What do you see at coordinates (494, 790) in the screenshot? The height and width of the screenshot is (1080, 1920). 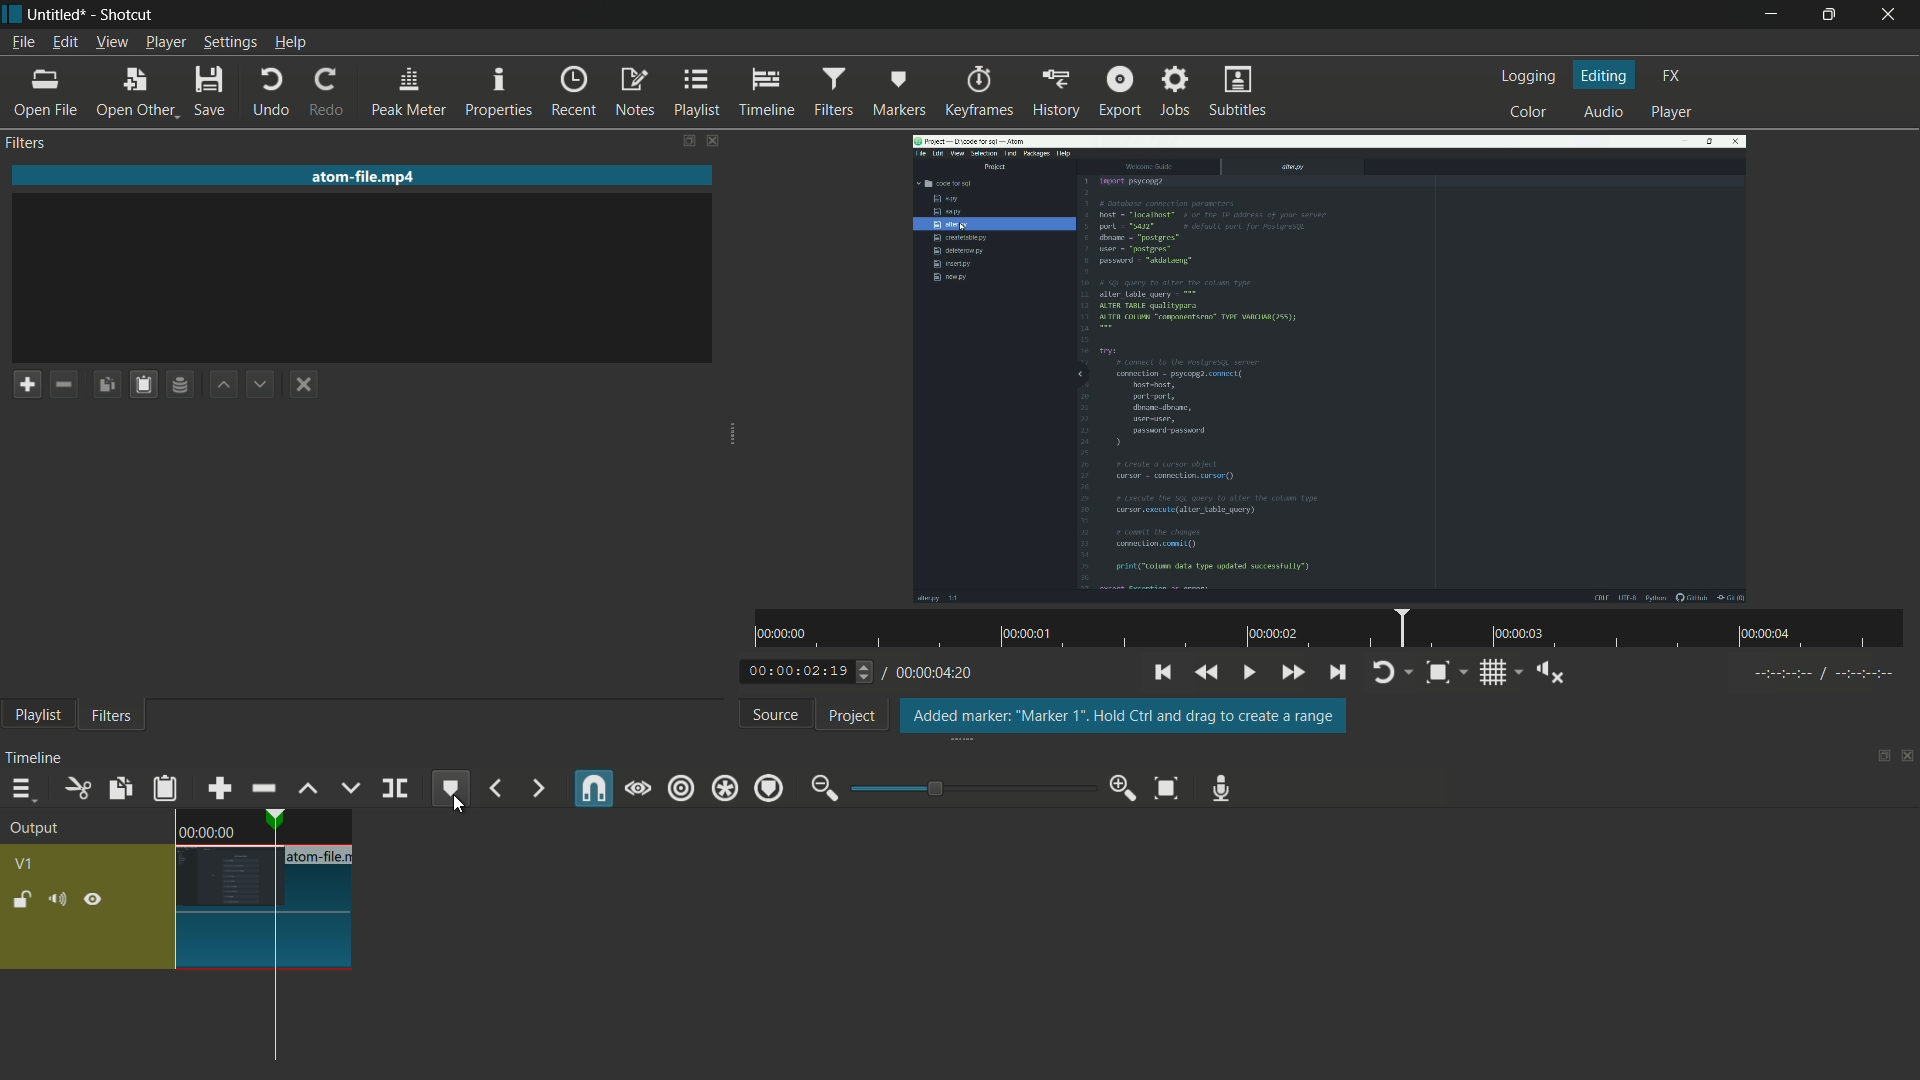 I see `previous marker` at bounding box center [494, 790].